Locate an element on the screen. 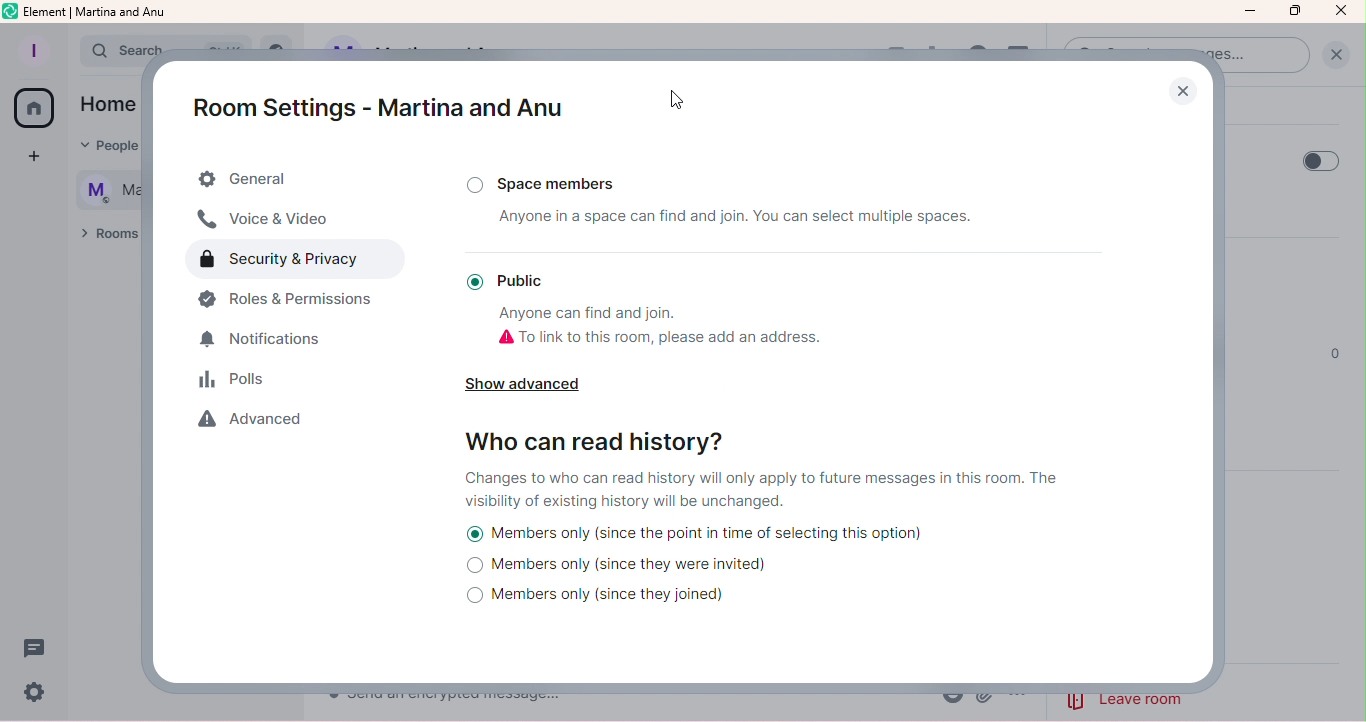 This screenshot has height=722, width=1366. Advanced is located at coordinates (256, 421).